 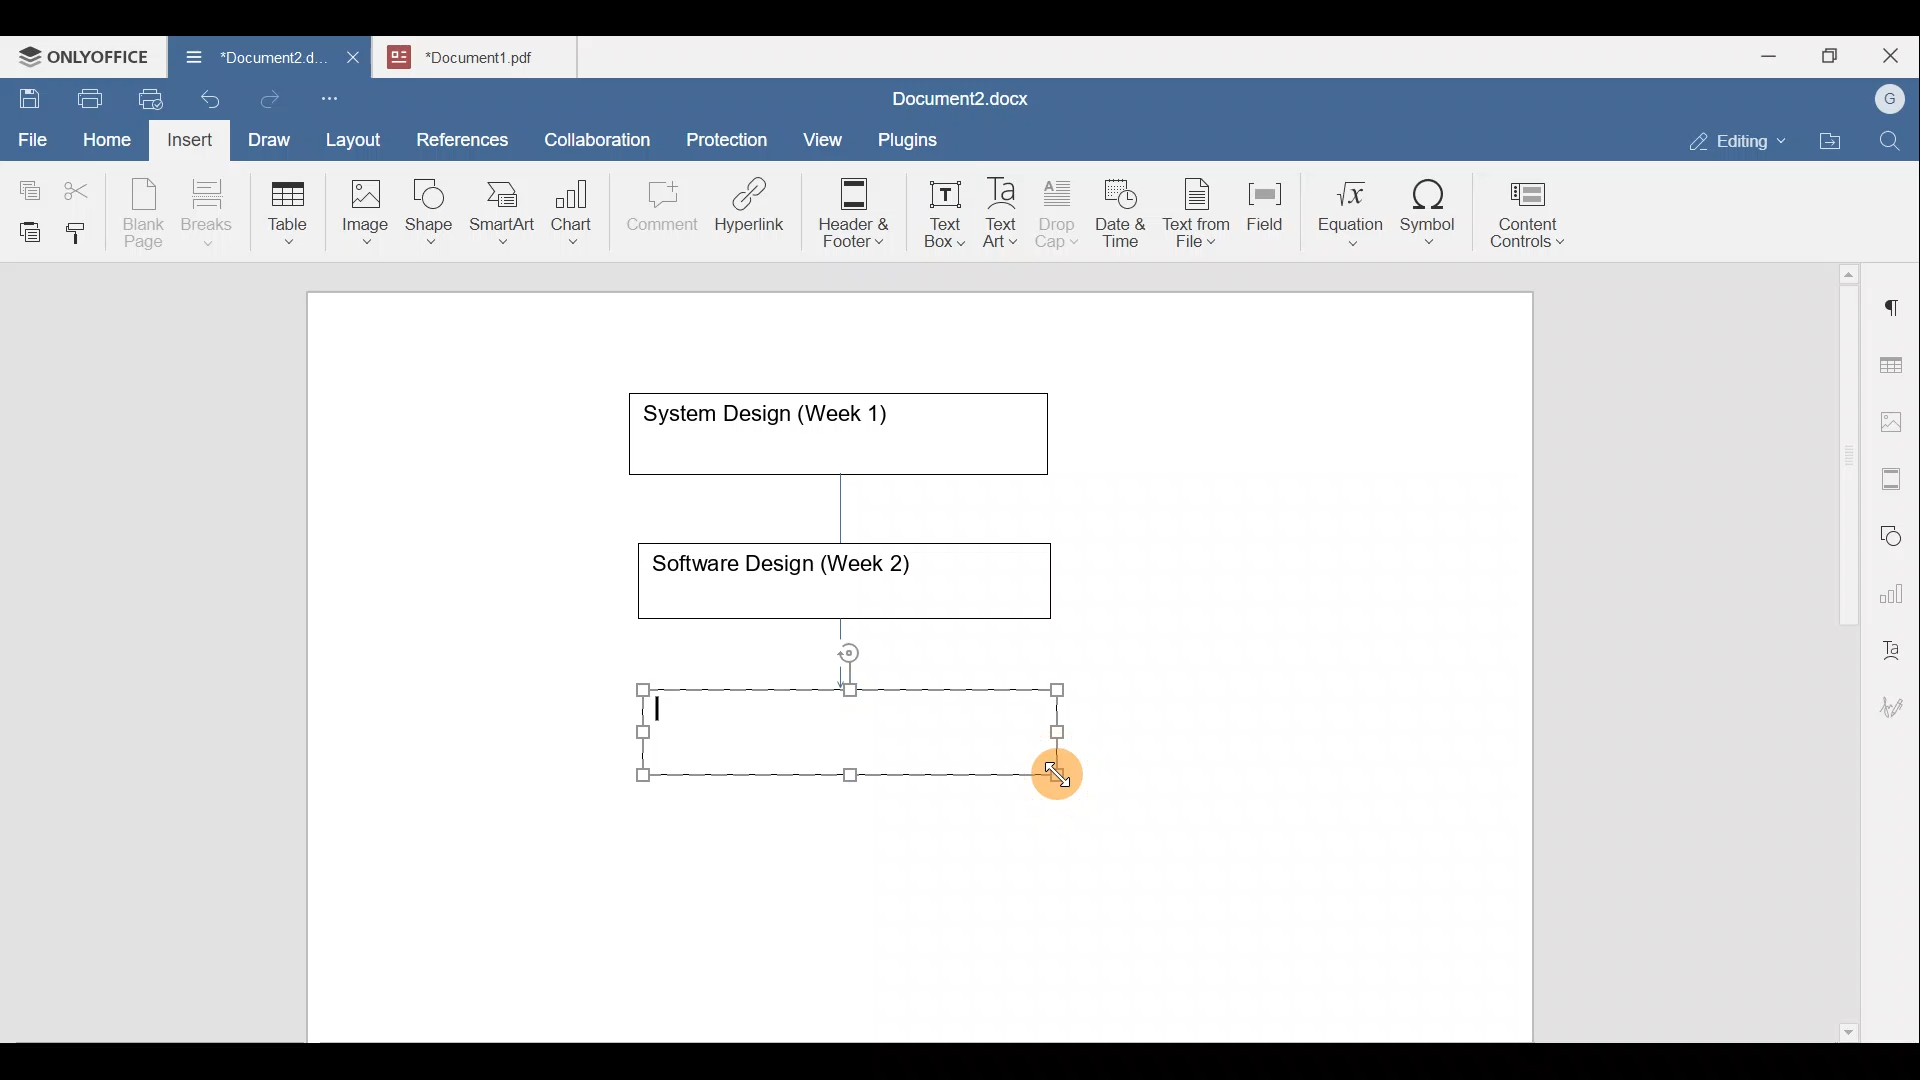 I want to click on Table, so click(x=289, y=208).